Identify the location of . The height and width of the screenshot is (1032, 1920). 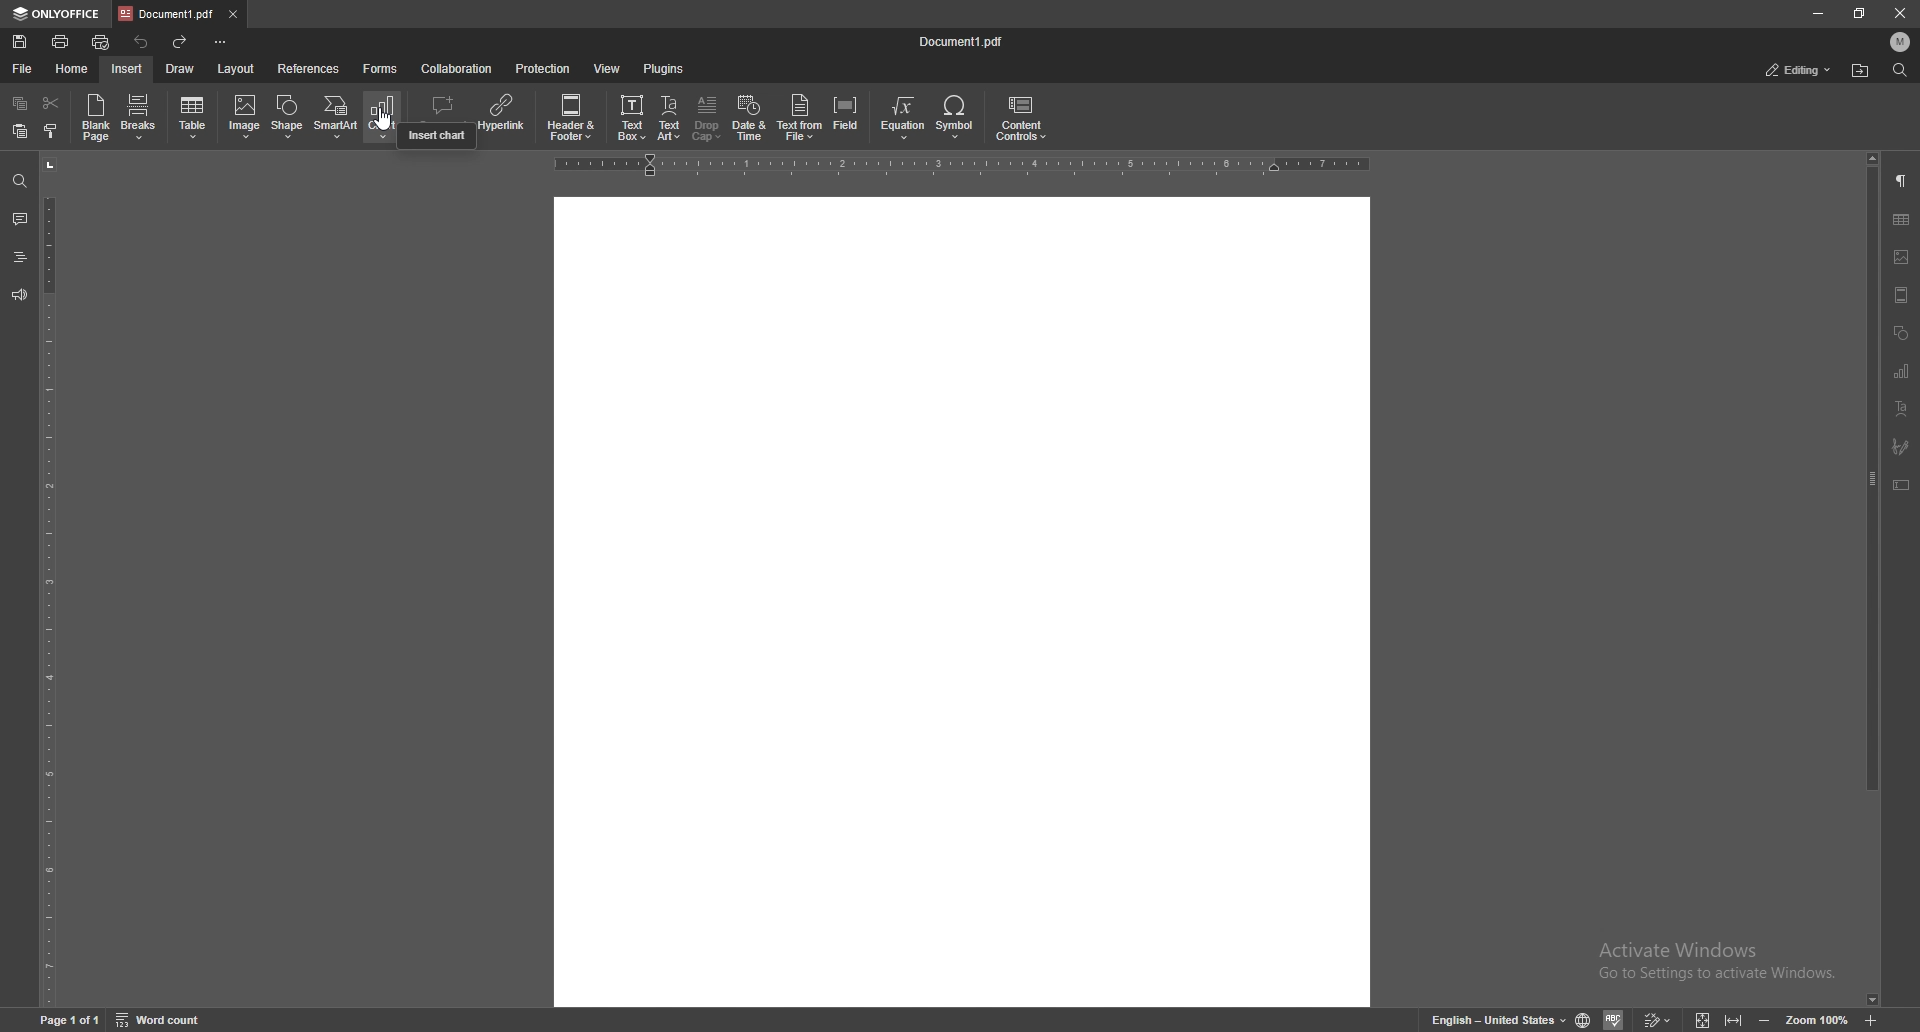
(961, 603).